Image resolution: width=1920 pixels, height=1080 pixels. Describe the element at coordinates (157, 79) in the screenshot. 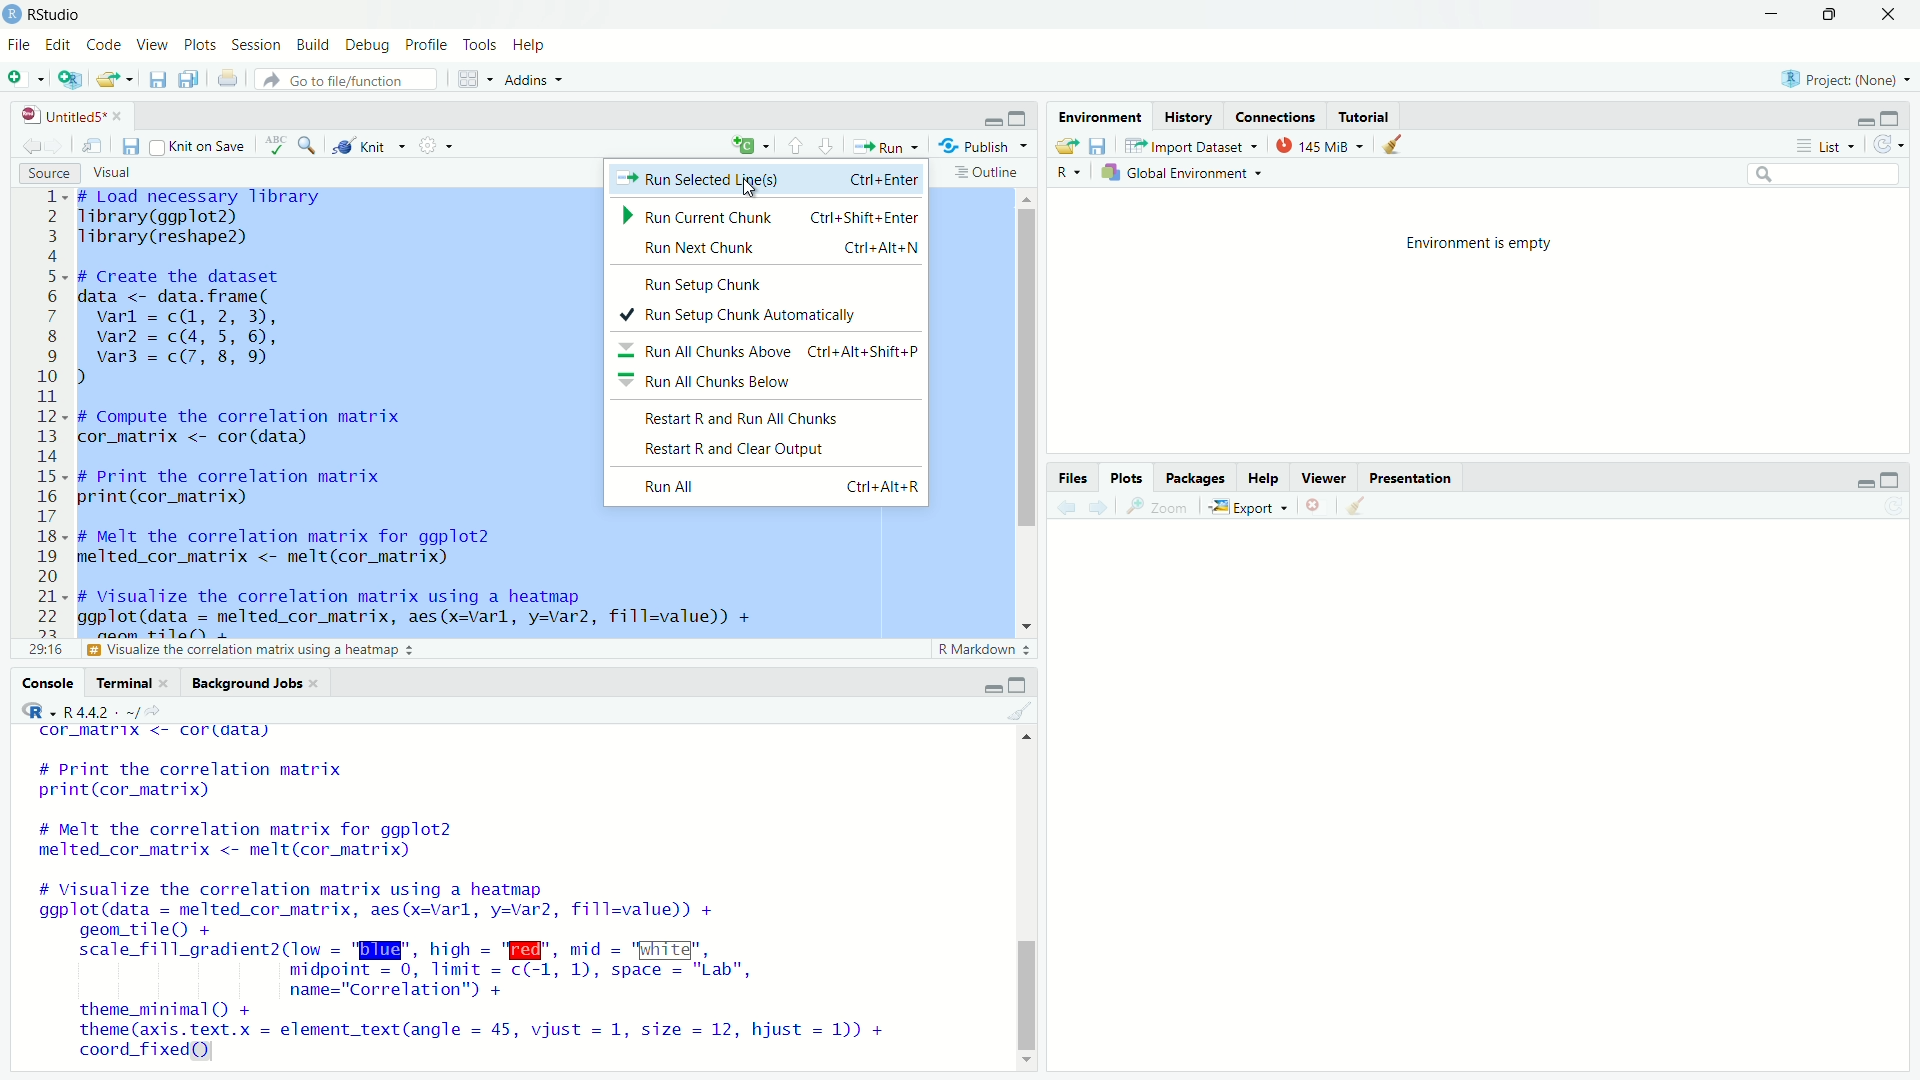

I see `save current file` at that location.